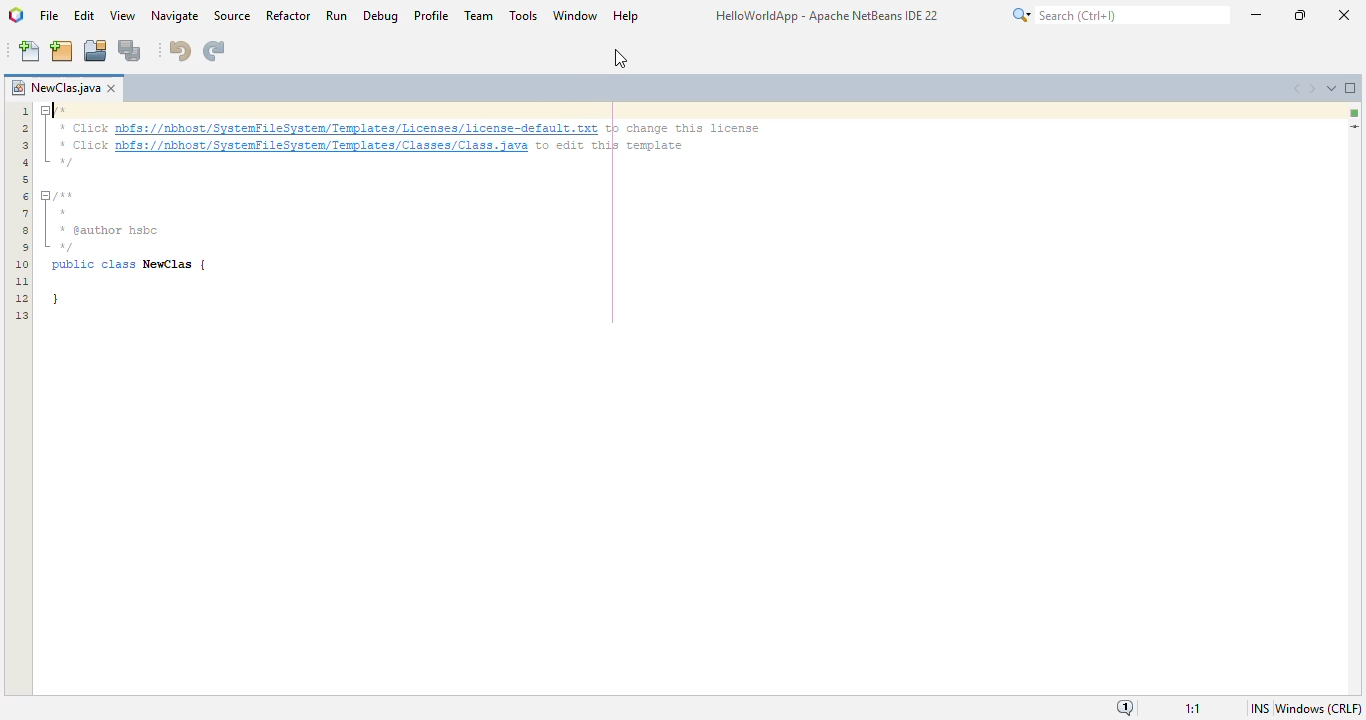 The width and height of the screenshot is (1366, 720). Describe the element at coordinates (1320, 707) in the screenshot. I see `Windows (CRLF)` at that location.